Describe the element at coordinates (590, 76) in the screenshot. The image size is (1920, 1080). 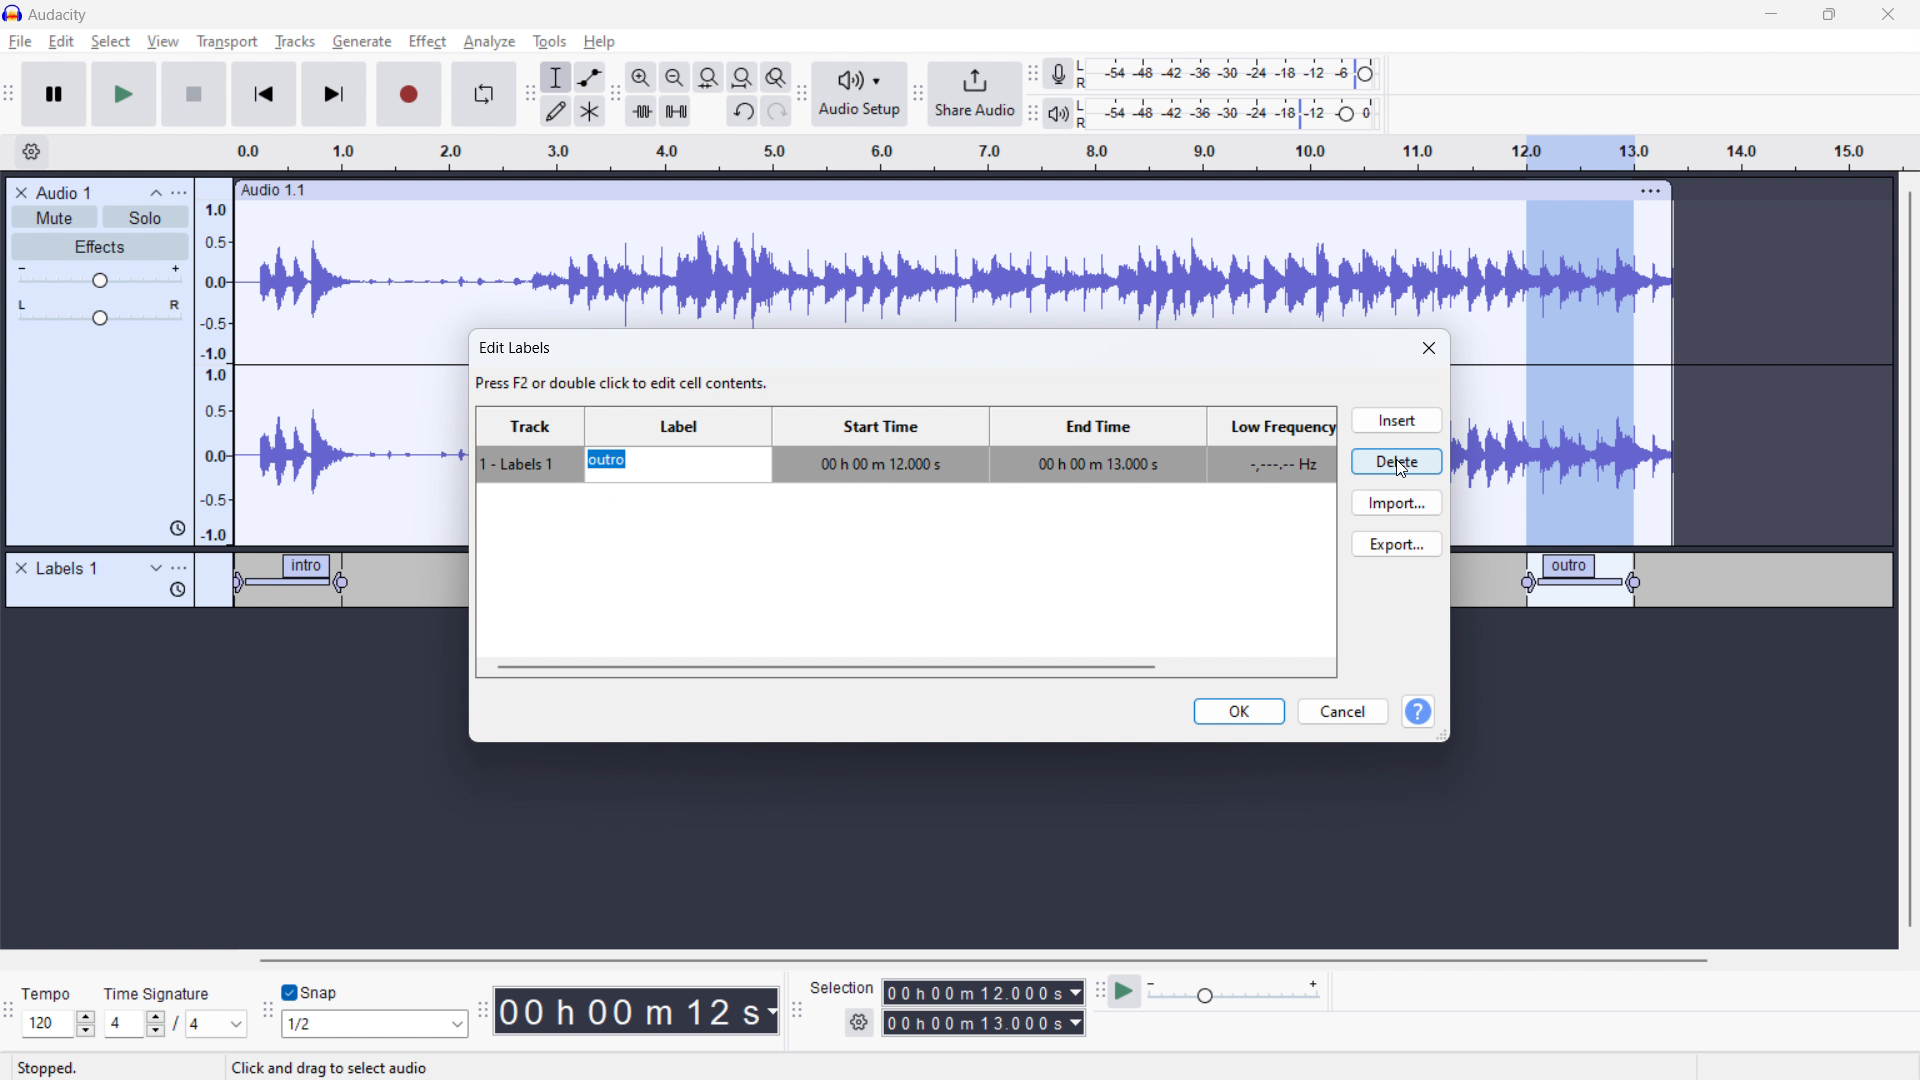
I see `envelop tool` at that location.